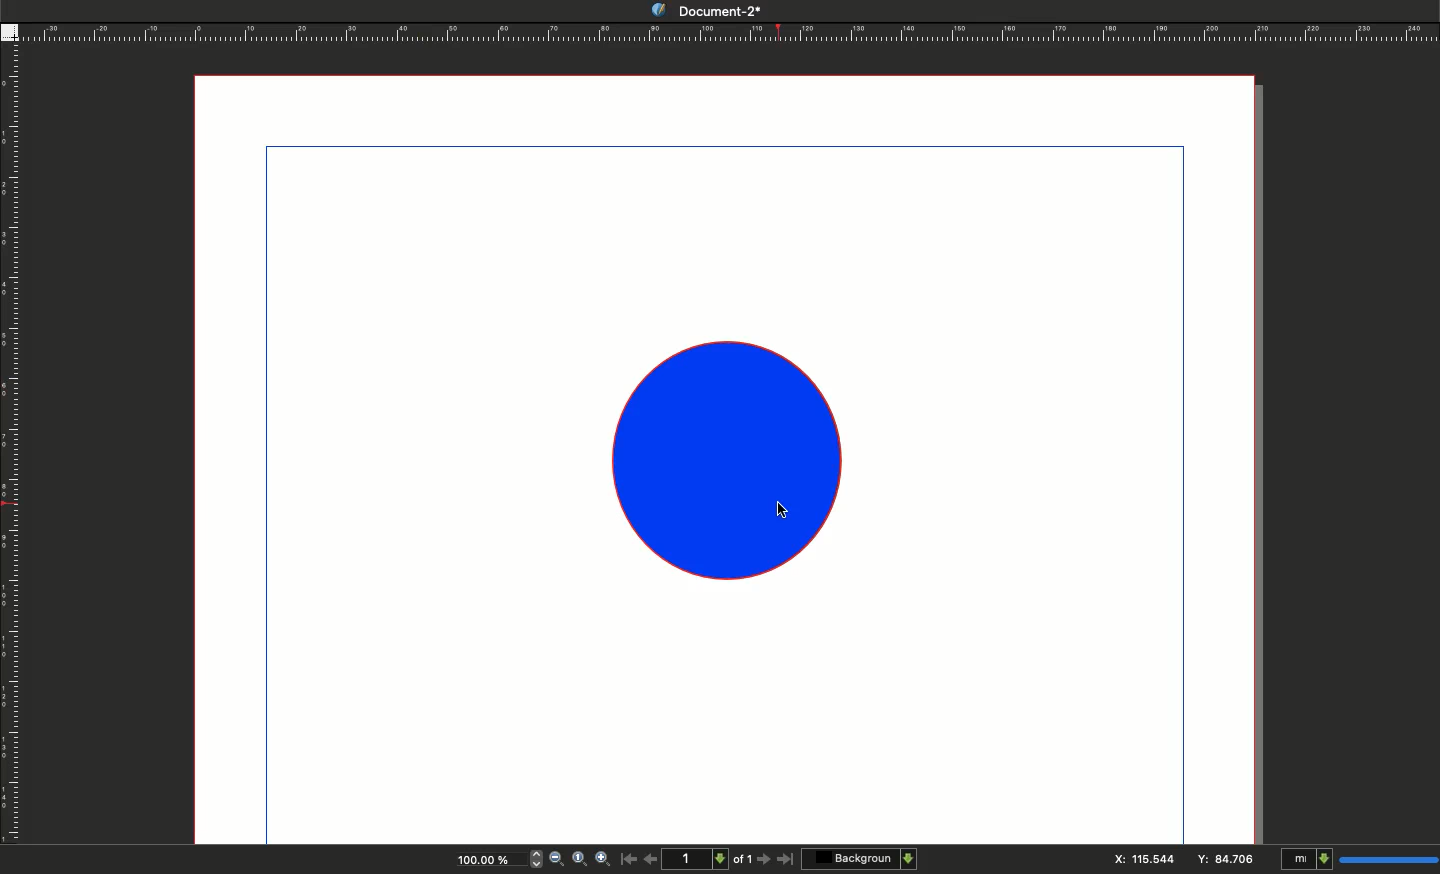 The height and width of the screenshot is (874, 1440). What do you see at coordinates (556, 860) in the screenshot?
I see `Zoom out` at bounding box center [556, 860].